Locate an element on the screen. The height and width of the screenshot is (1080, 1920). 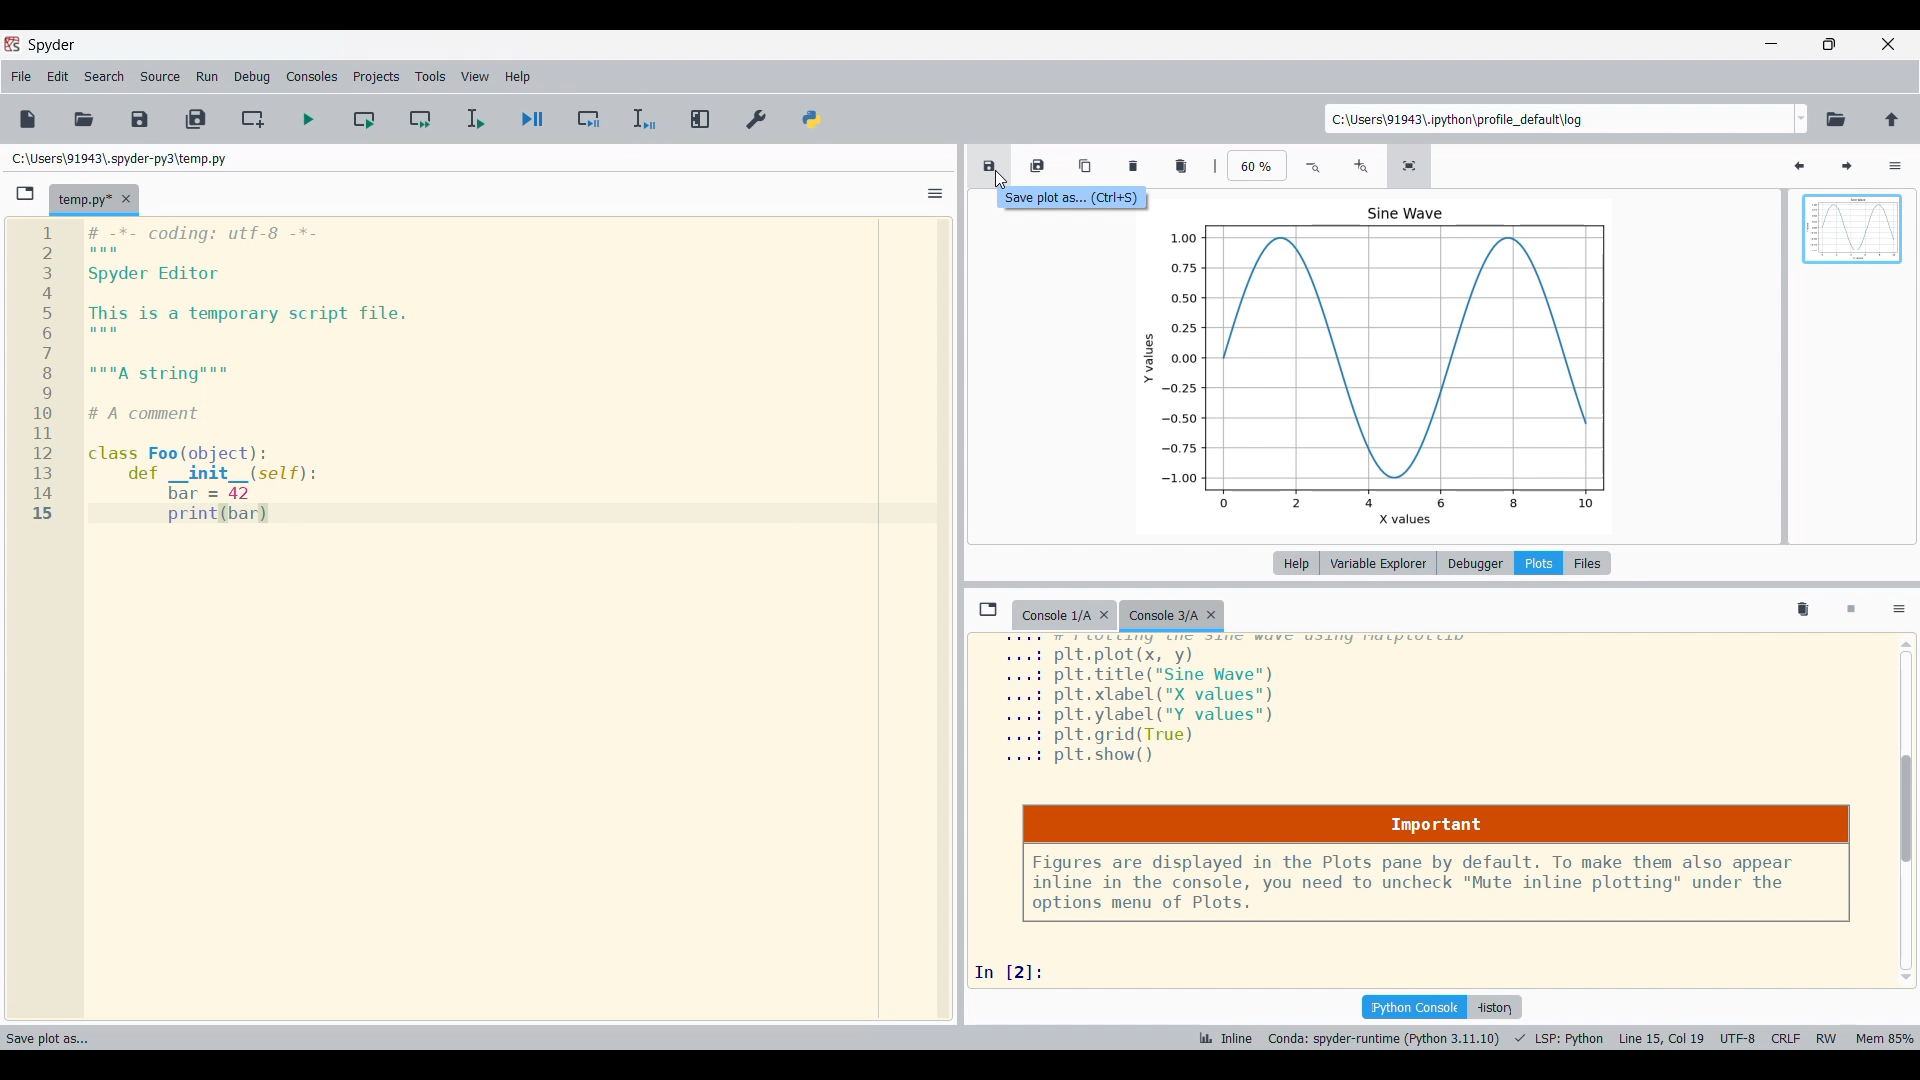
PROGRAMMING LANGUAGE is located at coordinates (1560, 1038).